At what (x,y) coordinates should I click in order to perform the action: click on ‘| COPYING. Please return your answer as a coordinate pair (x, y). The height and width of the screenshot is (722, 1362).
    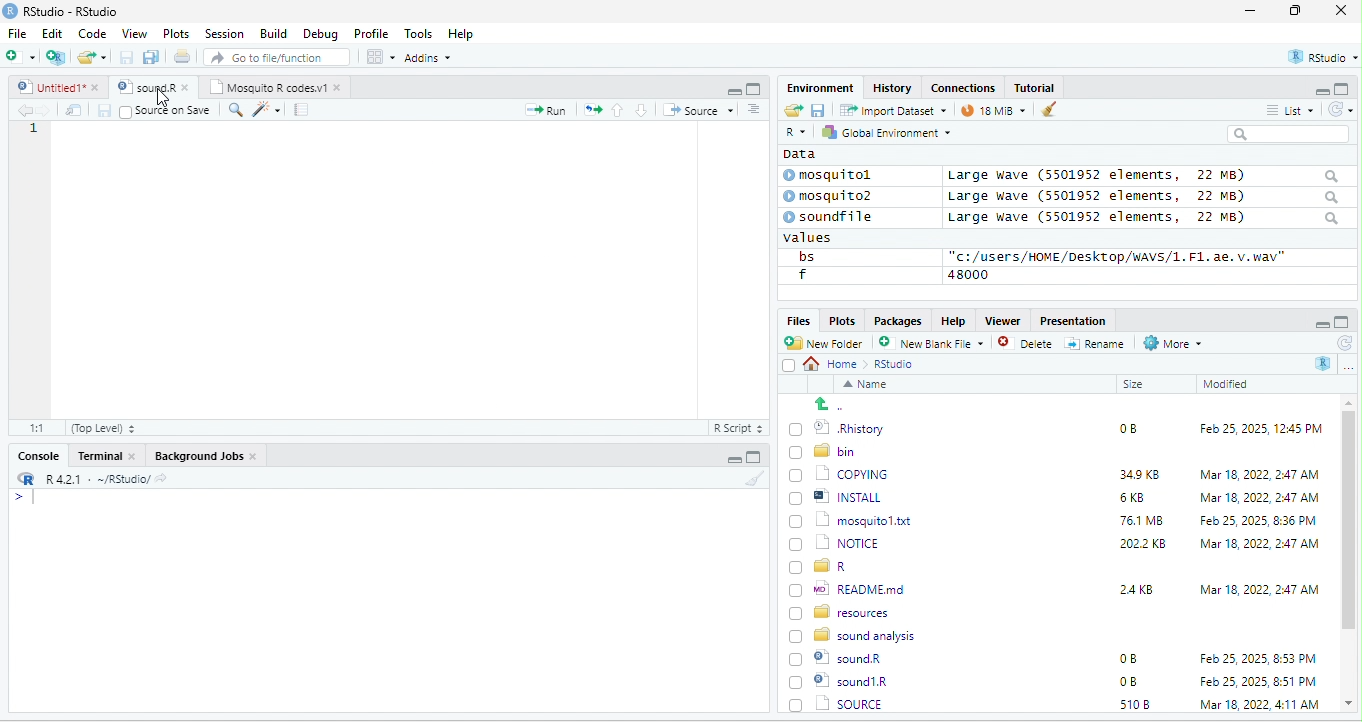
    Looking at the image, I should click on (839, 473).